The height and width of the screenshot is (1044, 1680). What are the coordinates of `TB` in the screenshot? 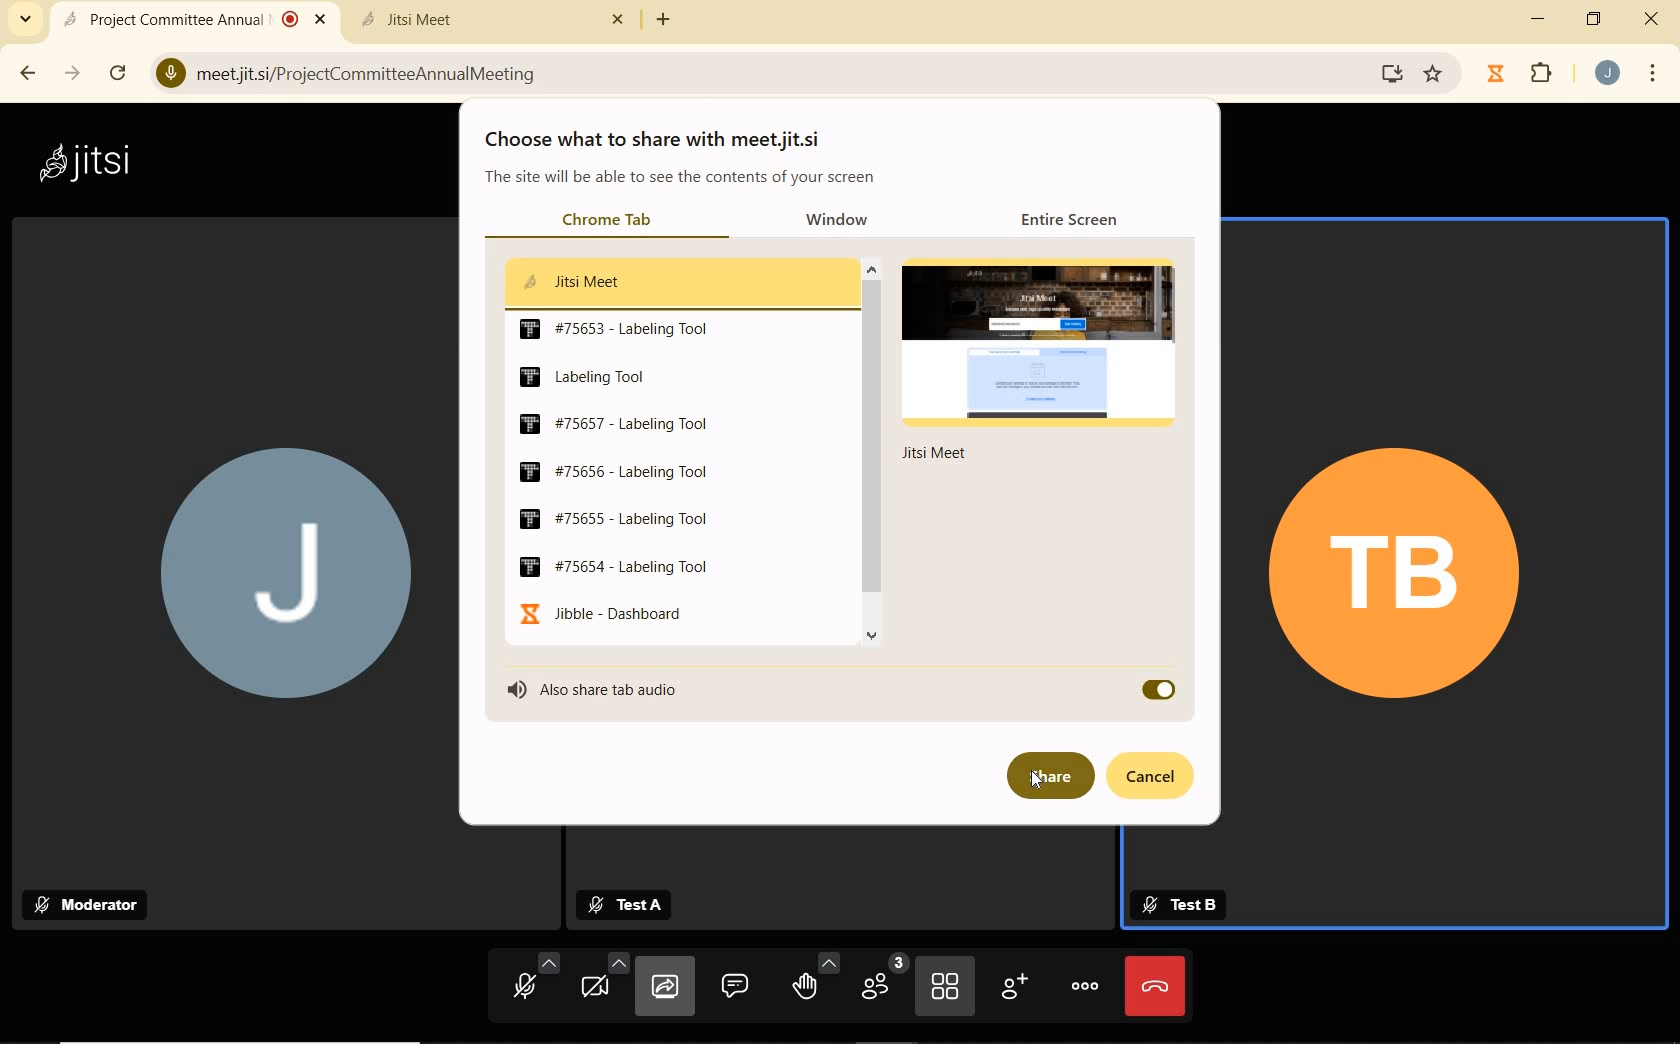 It's located at (1396, 575).